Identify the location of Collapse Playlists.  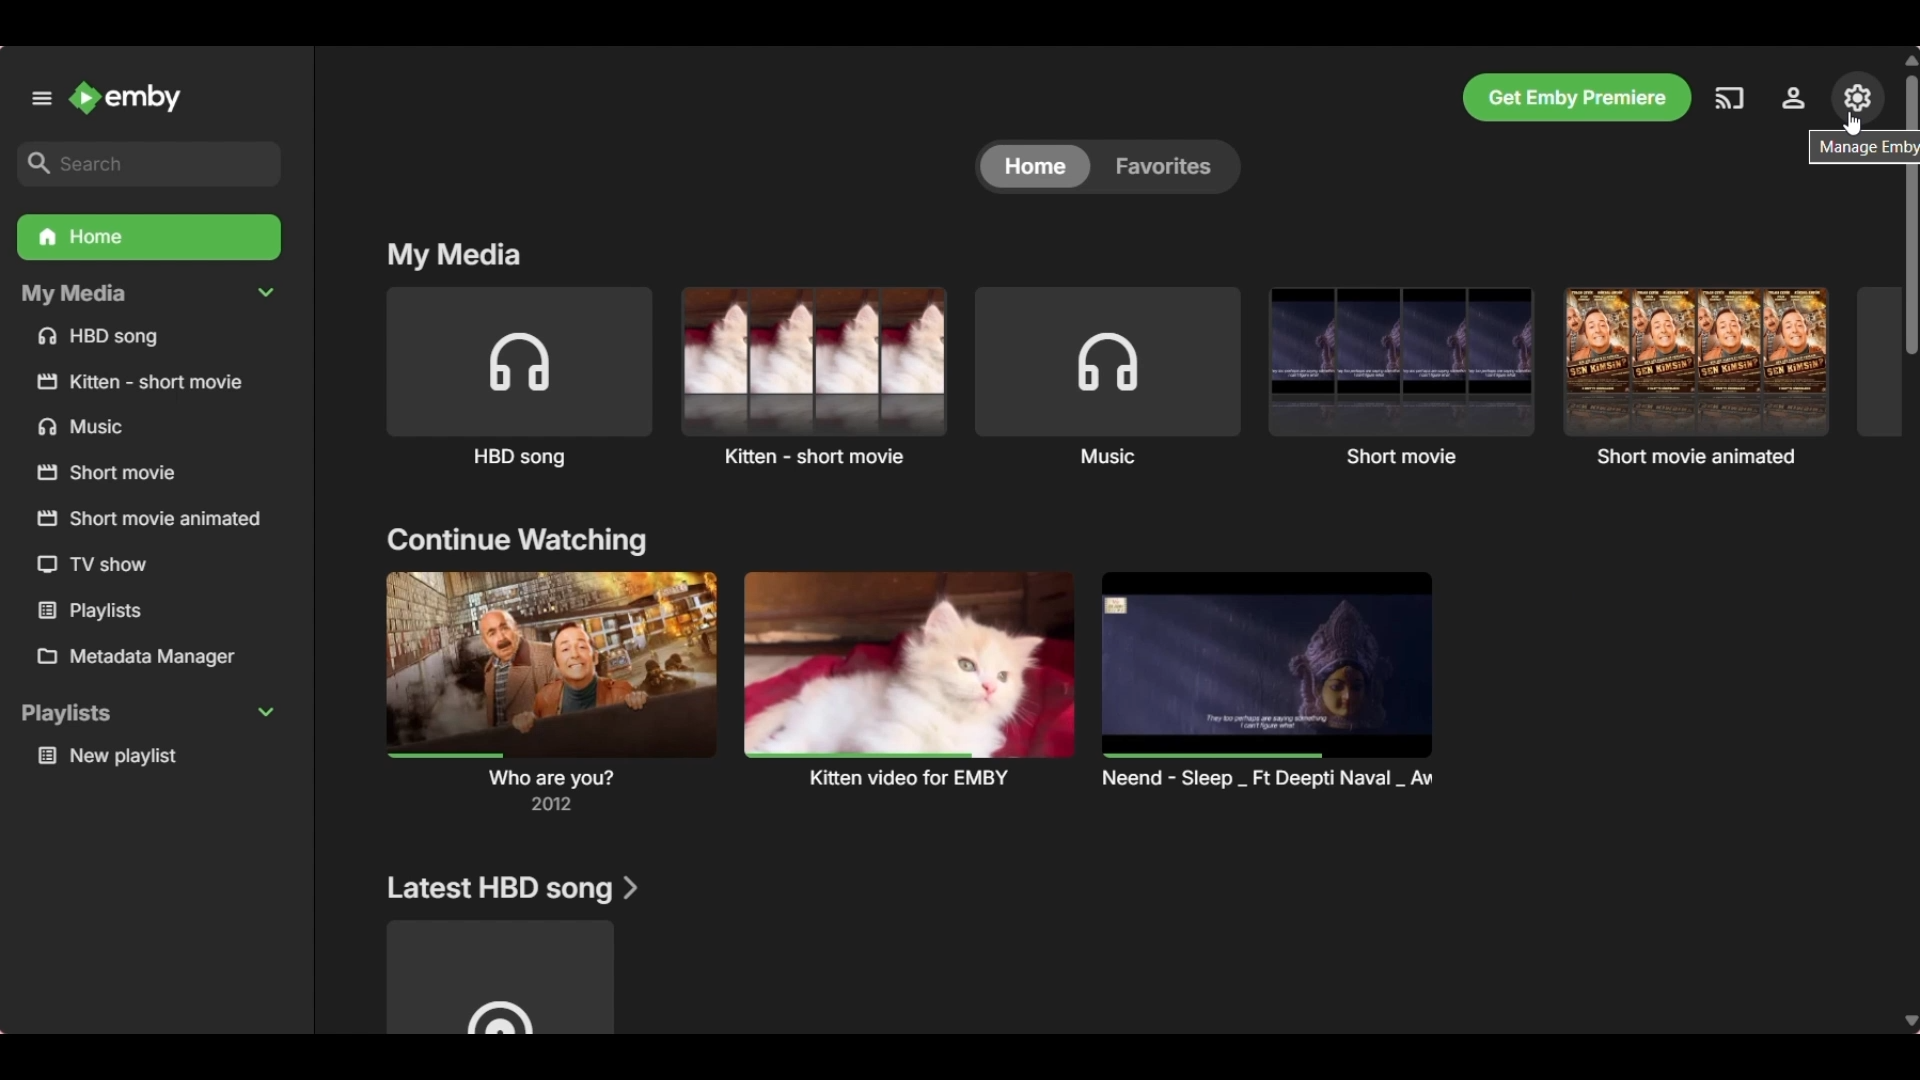
(150, 713).